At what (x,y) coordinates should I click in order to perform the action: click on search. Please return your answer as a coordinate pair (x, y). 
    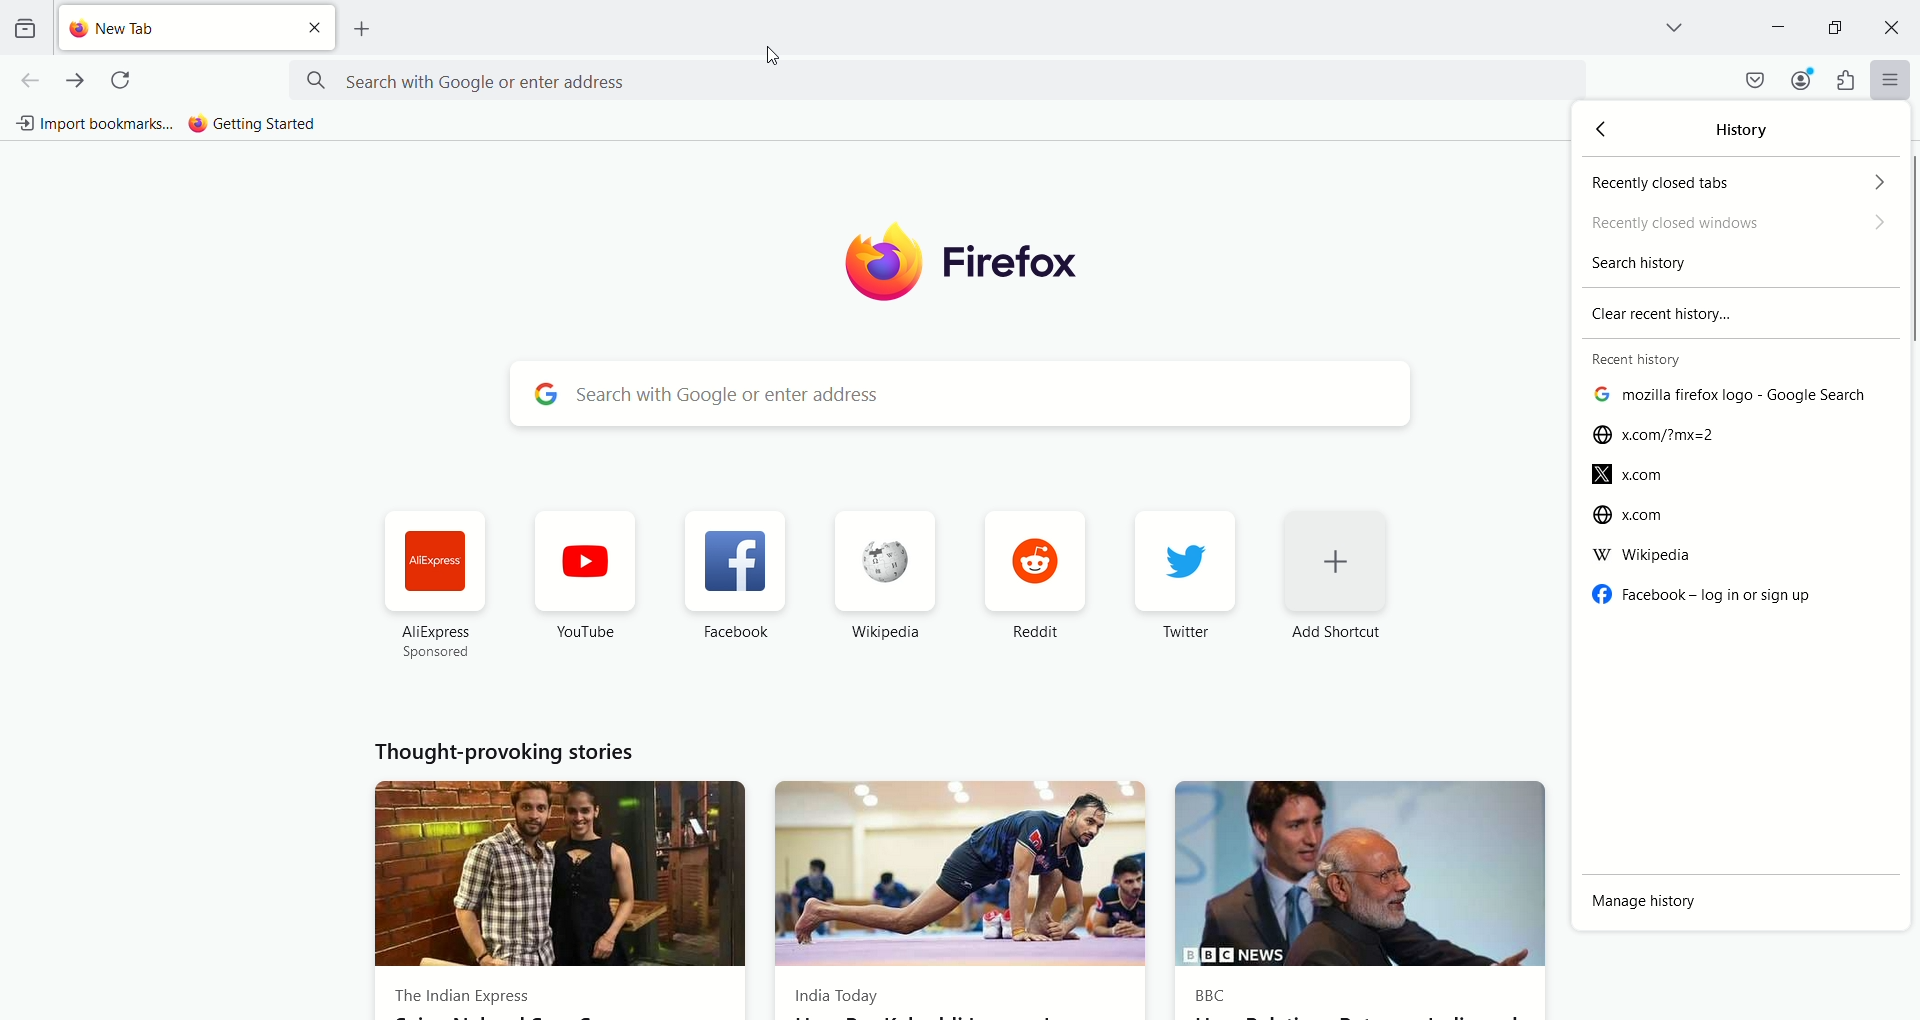
    Looking at the image, I should click on (939, 81).